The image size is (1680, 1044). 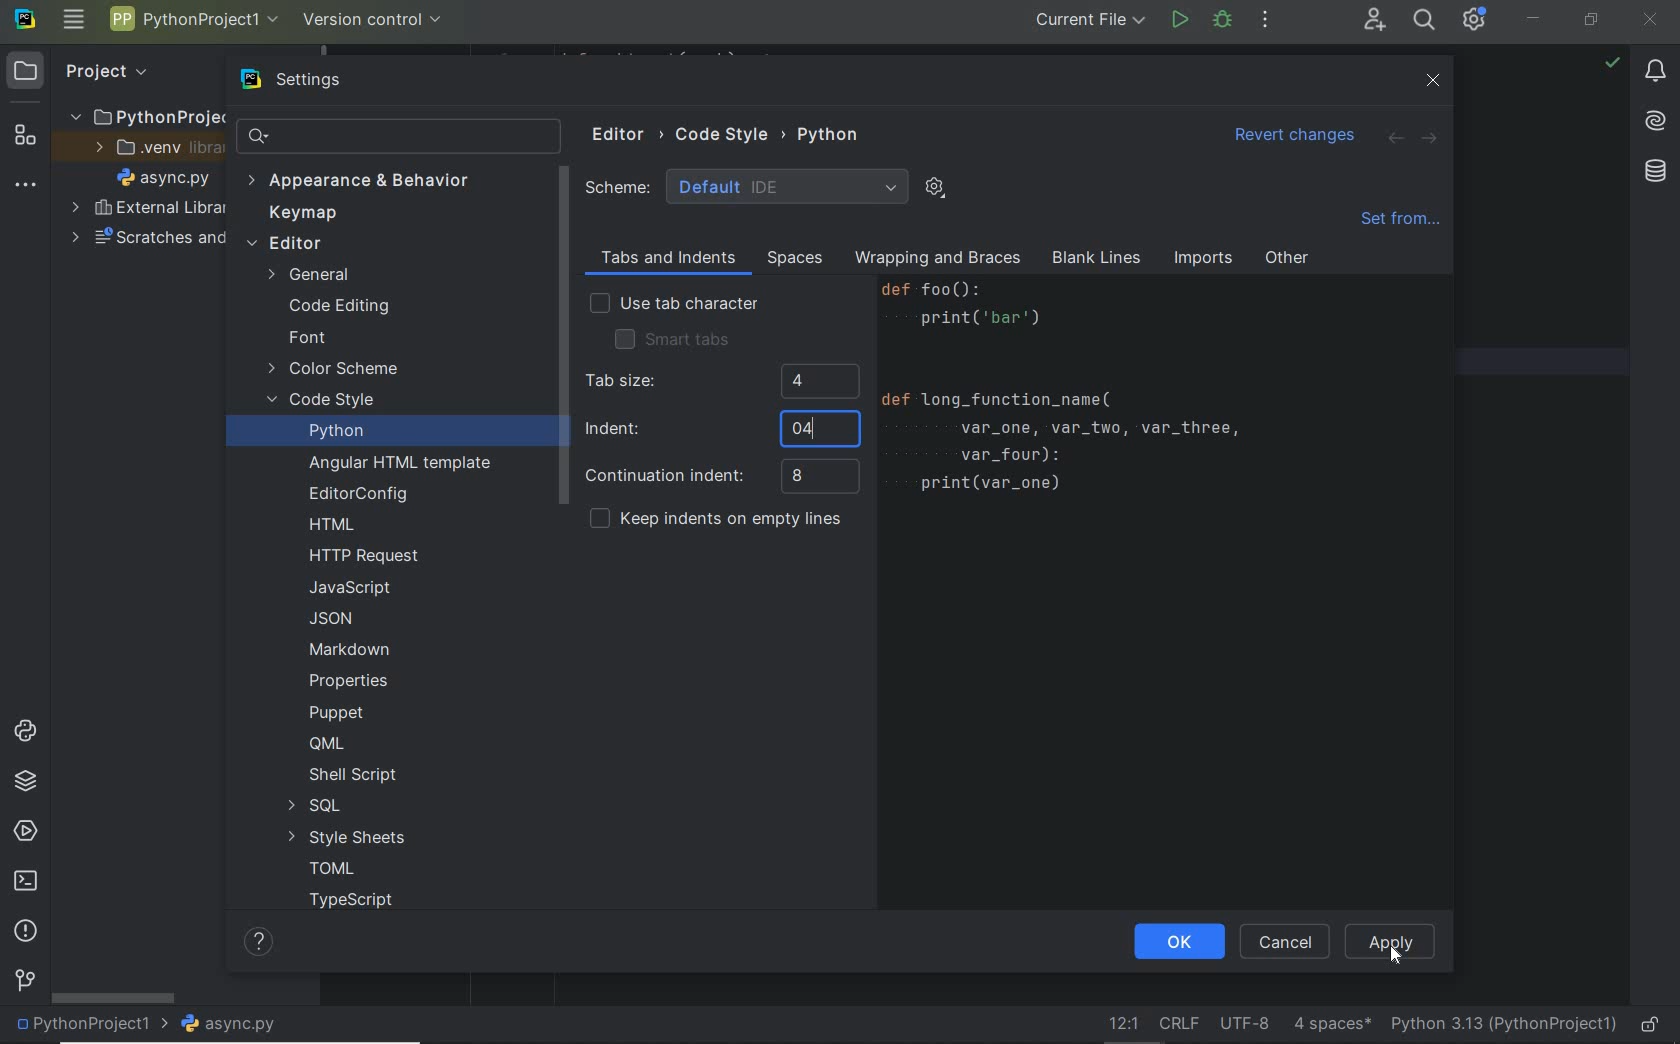 I want to click on python, so click(x=336, y=430).